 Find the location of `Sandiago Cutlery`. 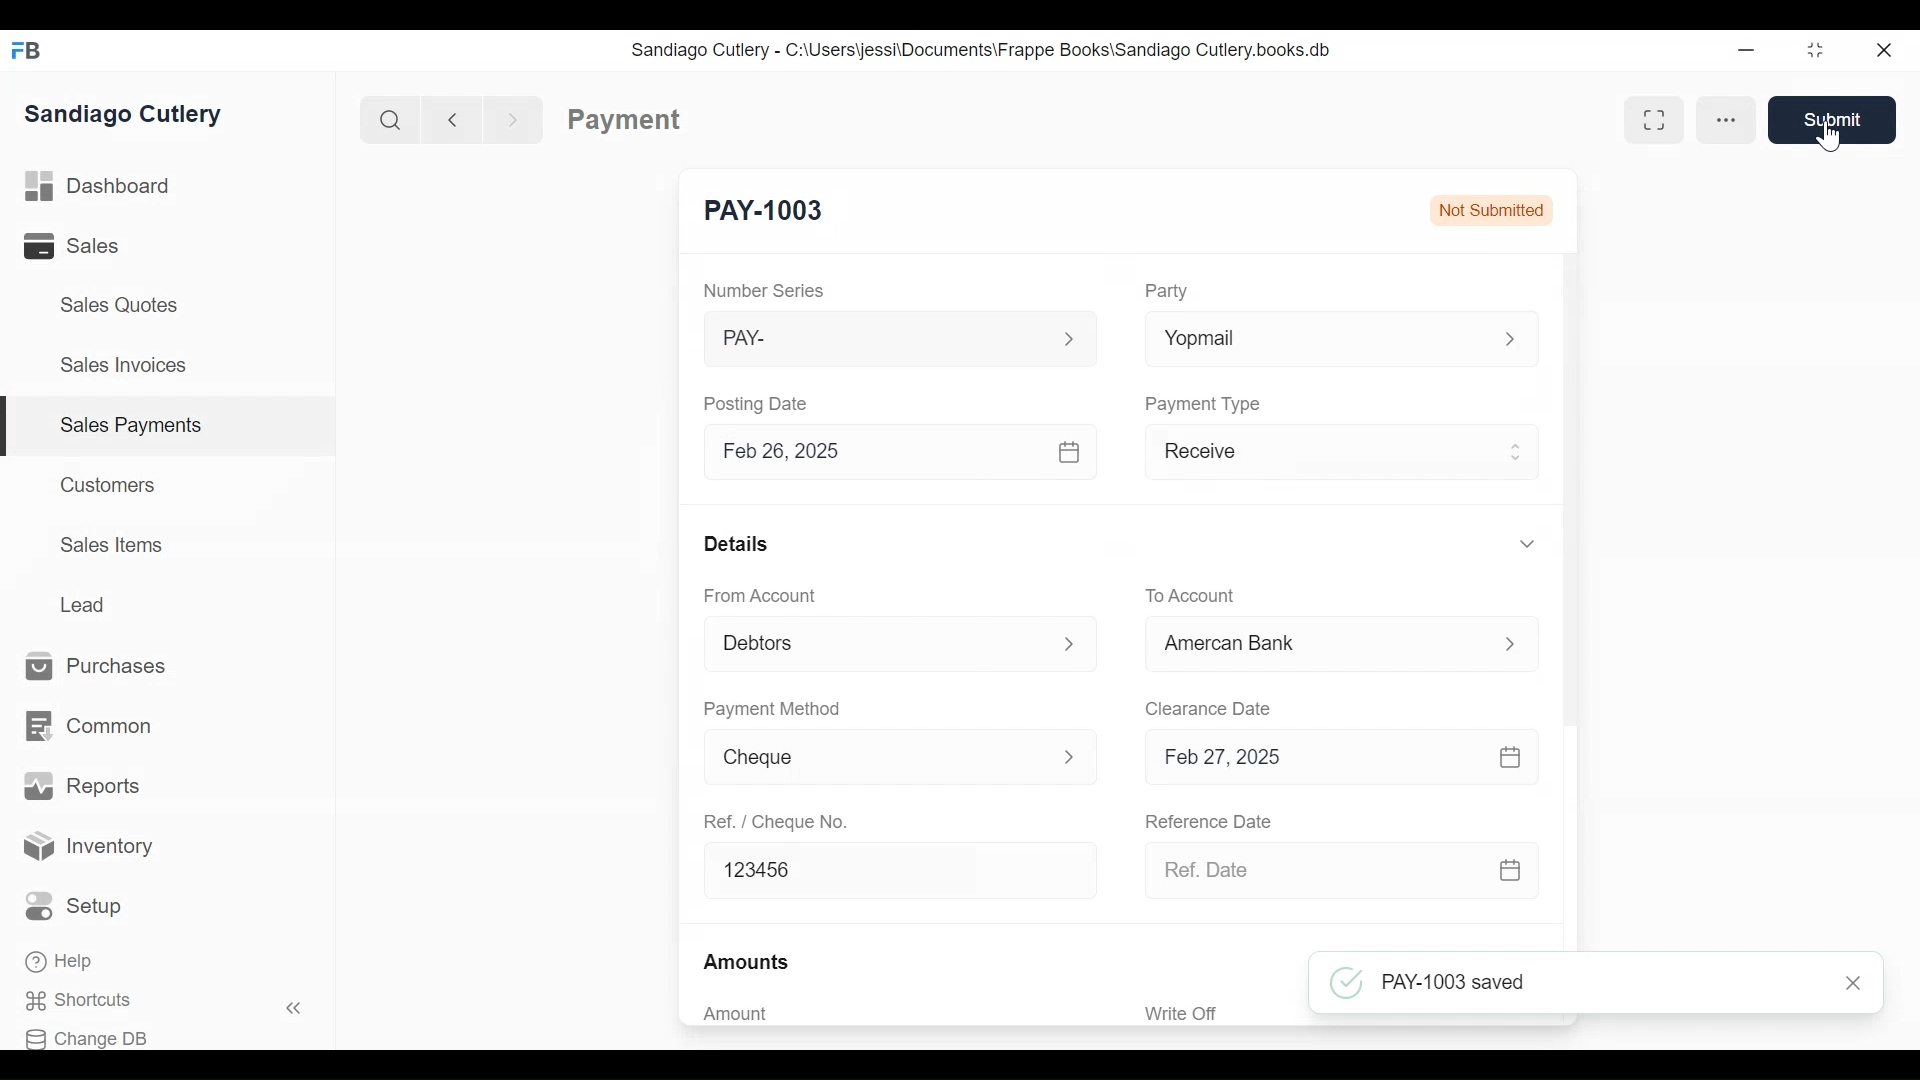

Sandiago Cutlery is located at coordinates (127, 113).